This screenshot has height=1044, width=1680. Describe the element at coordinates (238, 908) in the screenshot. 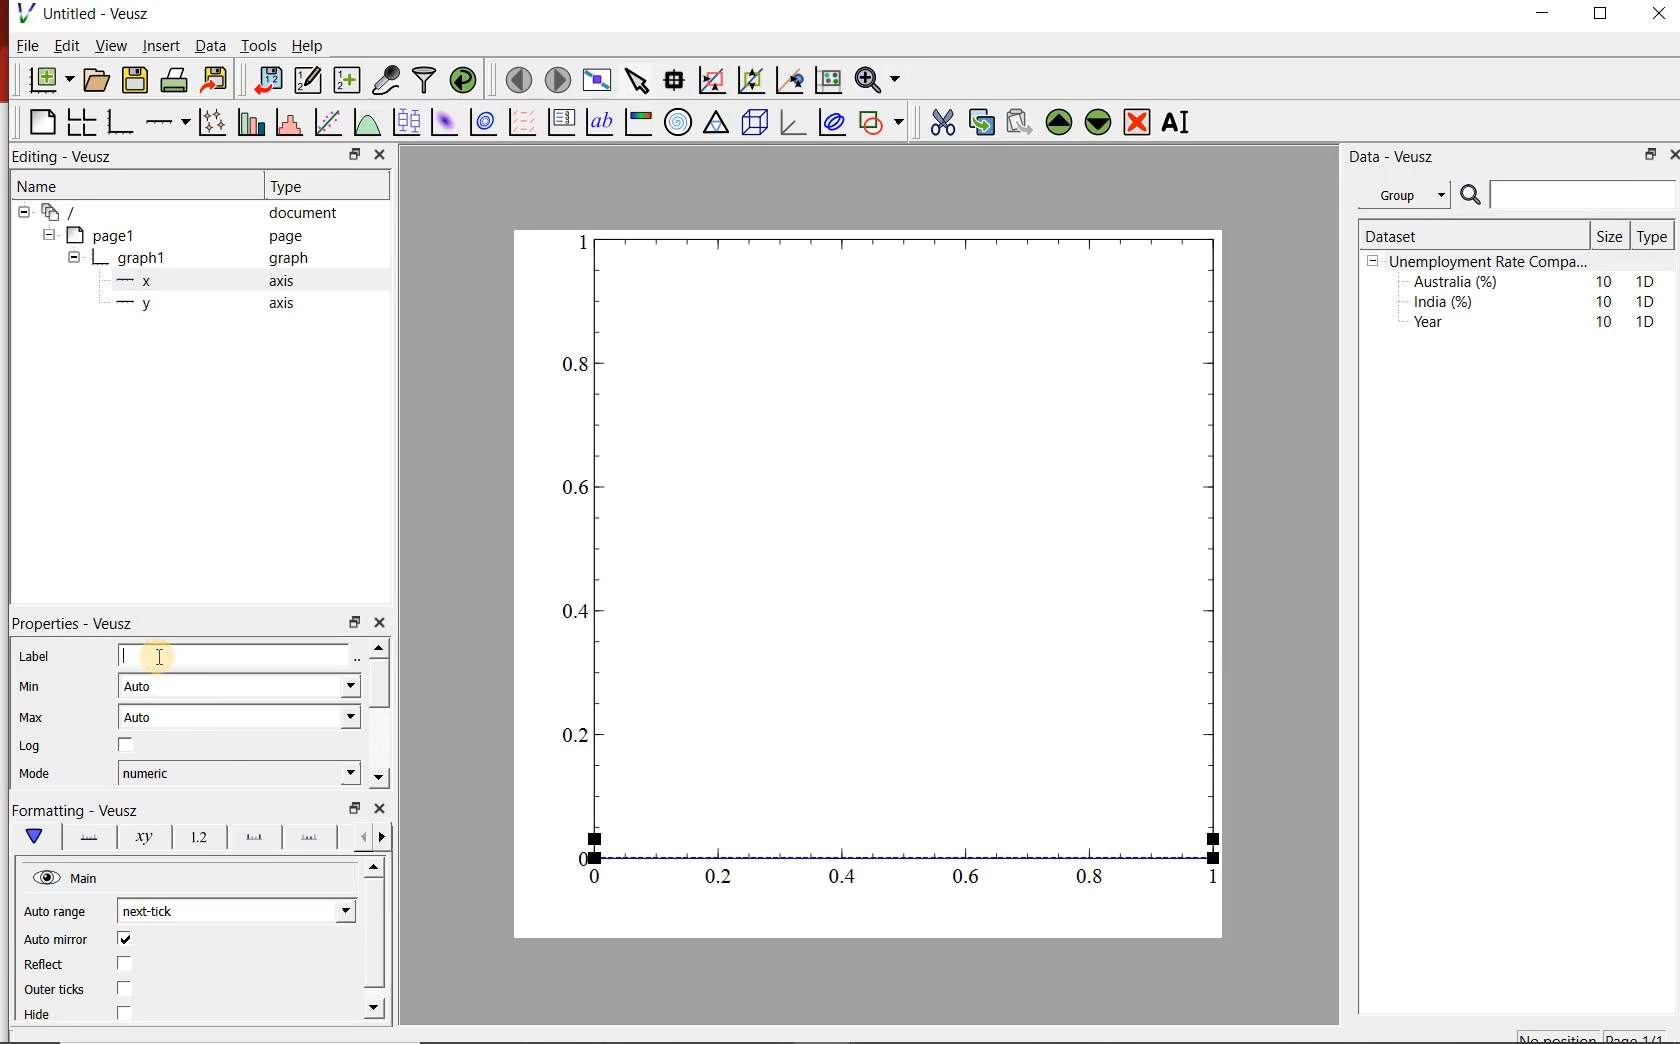

I see `next-tick` at that location.